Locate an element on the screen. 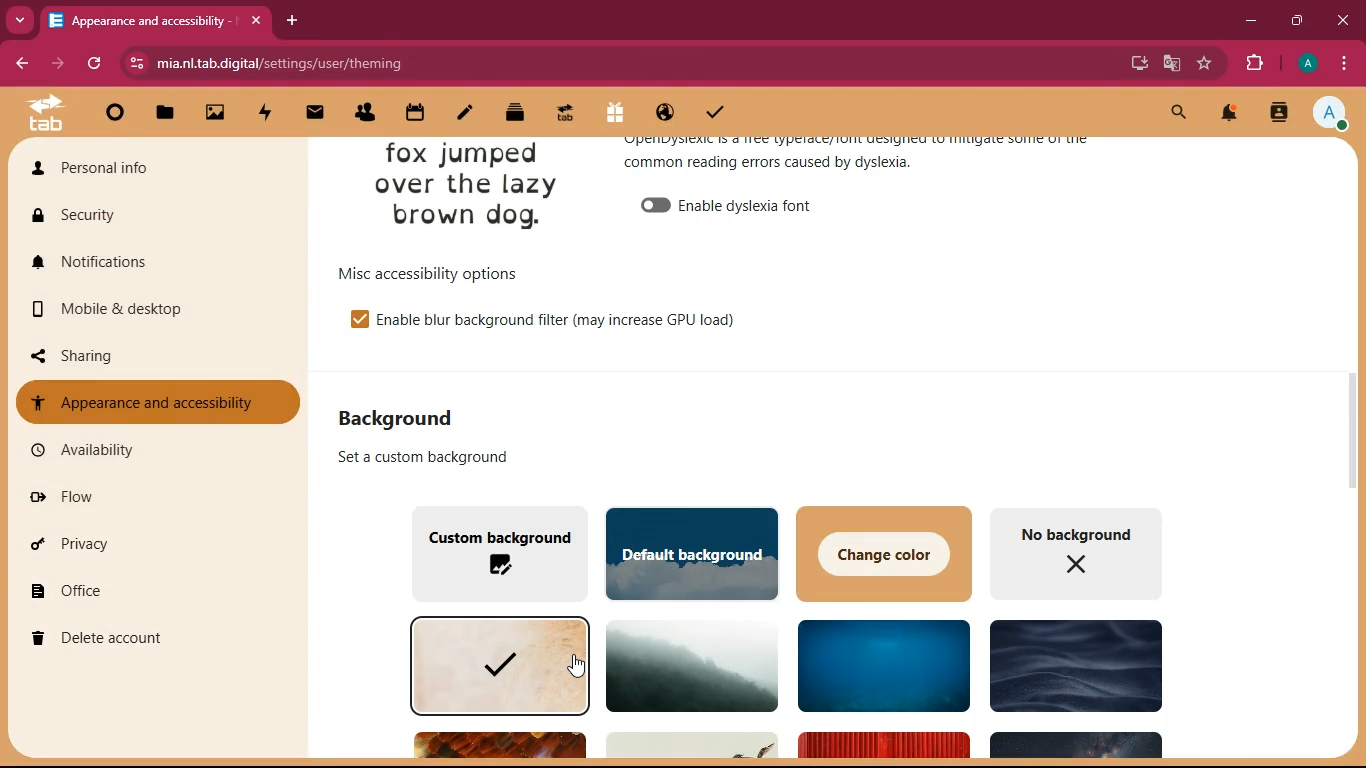 This screenshot has width=1366, height=768. enable is located at coordinates (563, 321).